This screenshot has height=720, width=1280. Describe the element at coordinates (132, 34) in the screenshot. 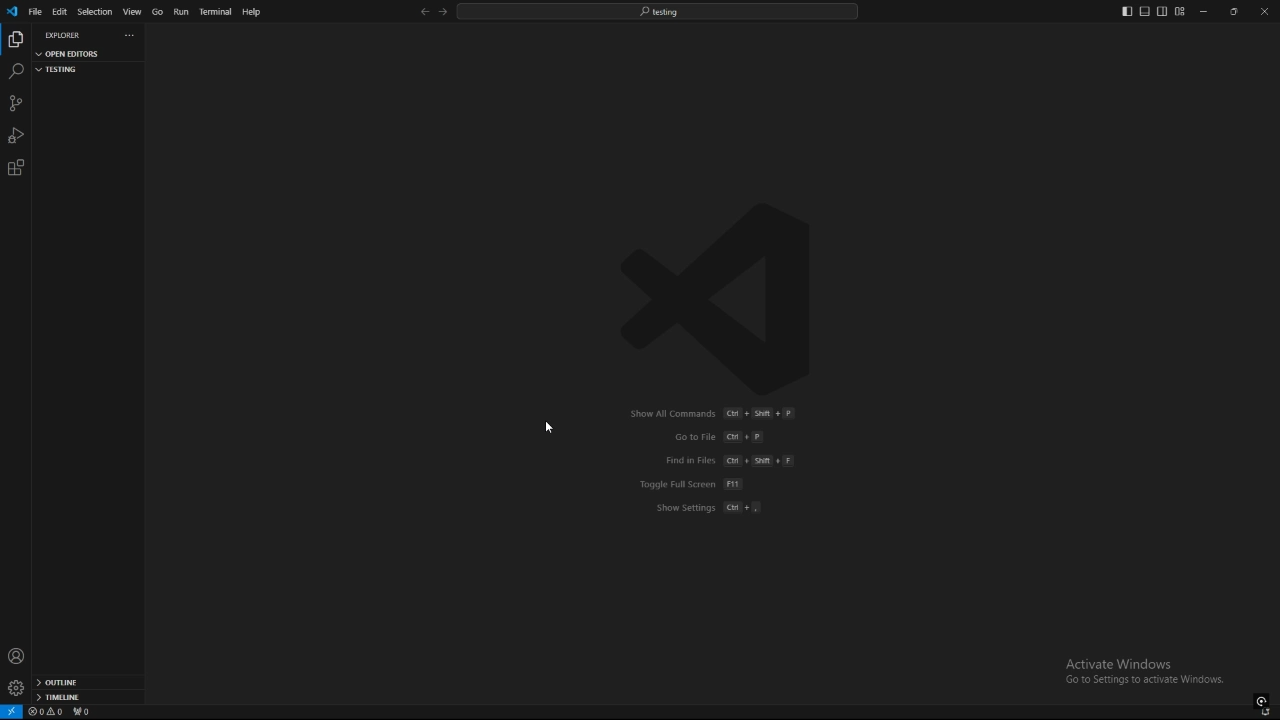

I see `options` at that location.